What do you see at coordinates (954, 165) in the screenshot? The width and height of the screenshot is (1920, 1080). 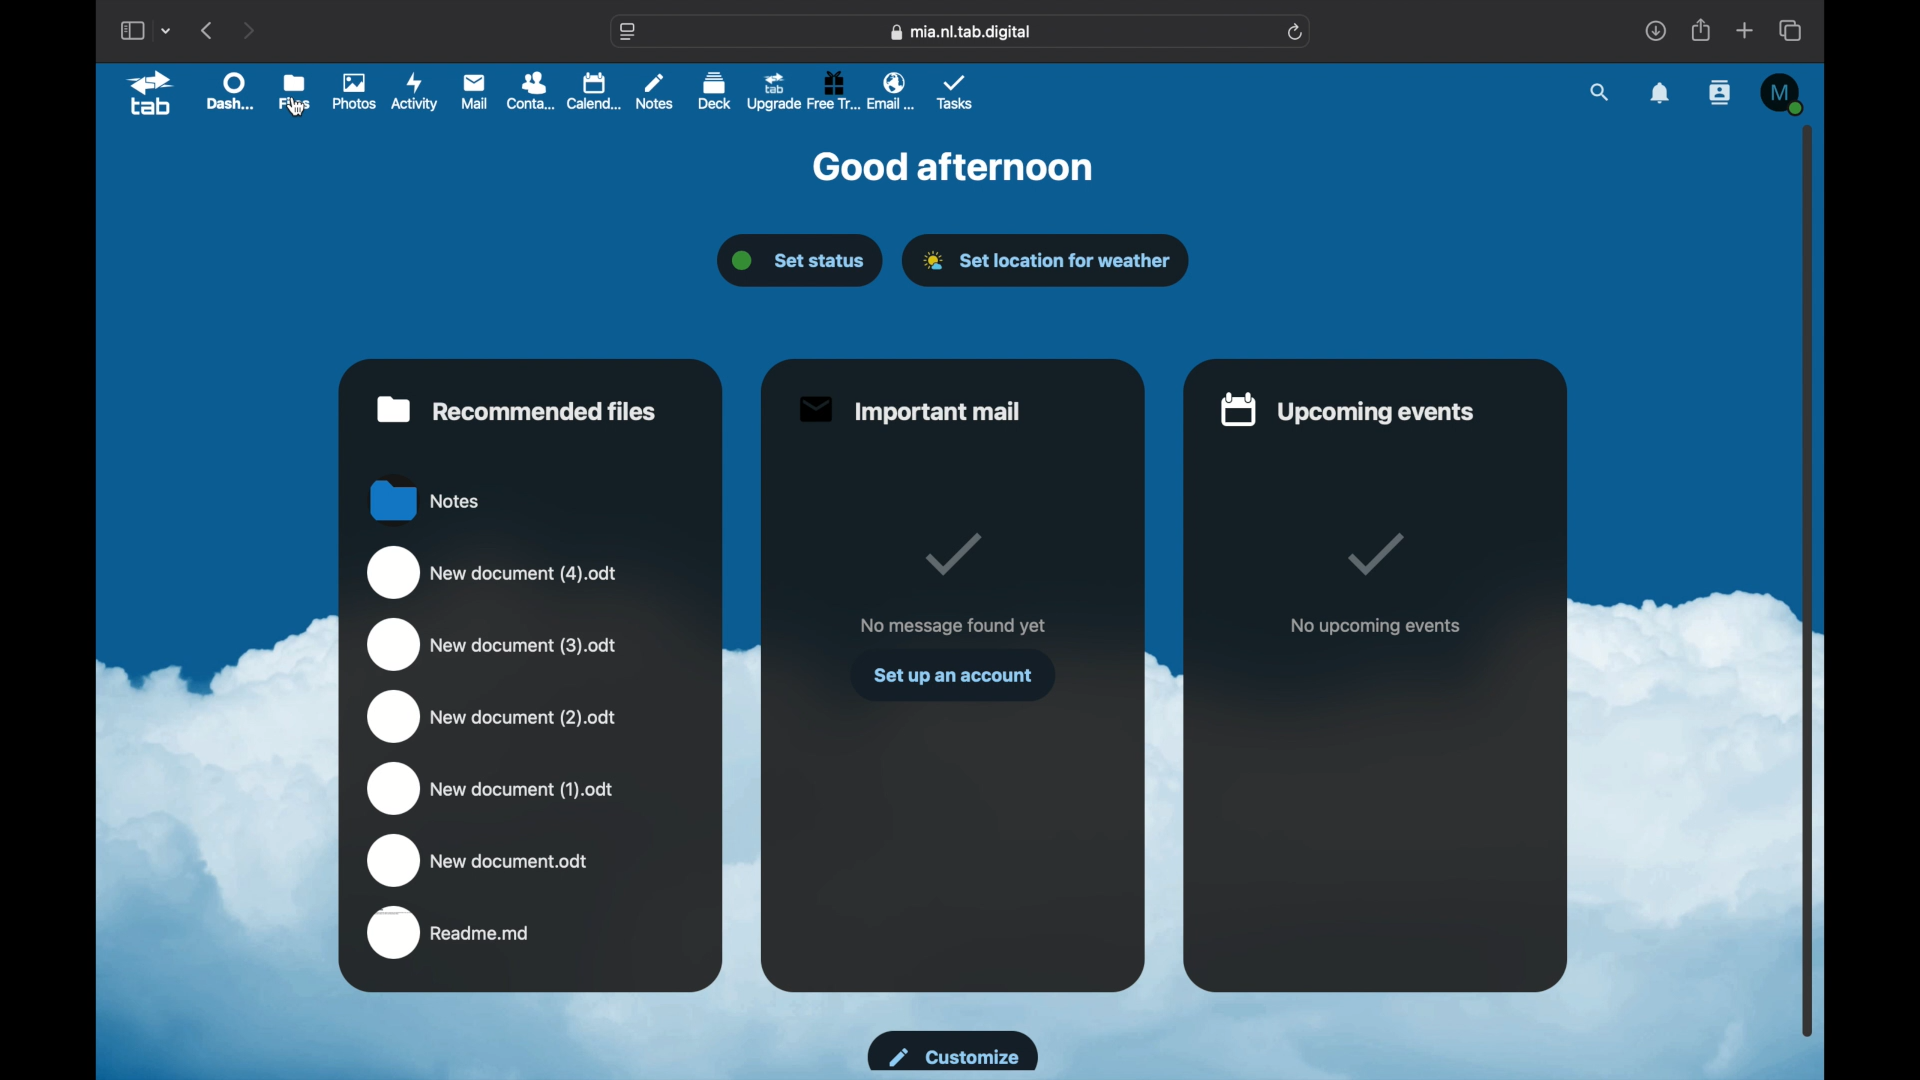 I see `good afternoon` at bounding box center [954, 165].